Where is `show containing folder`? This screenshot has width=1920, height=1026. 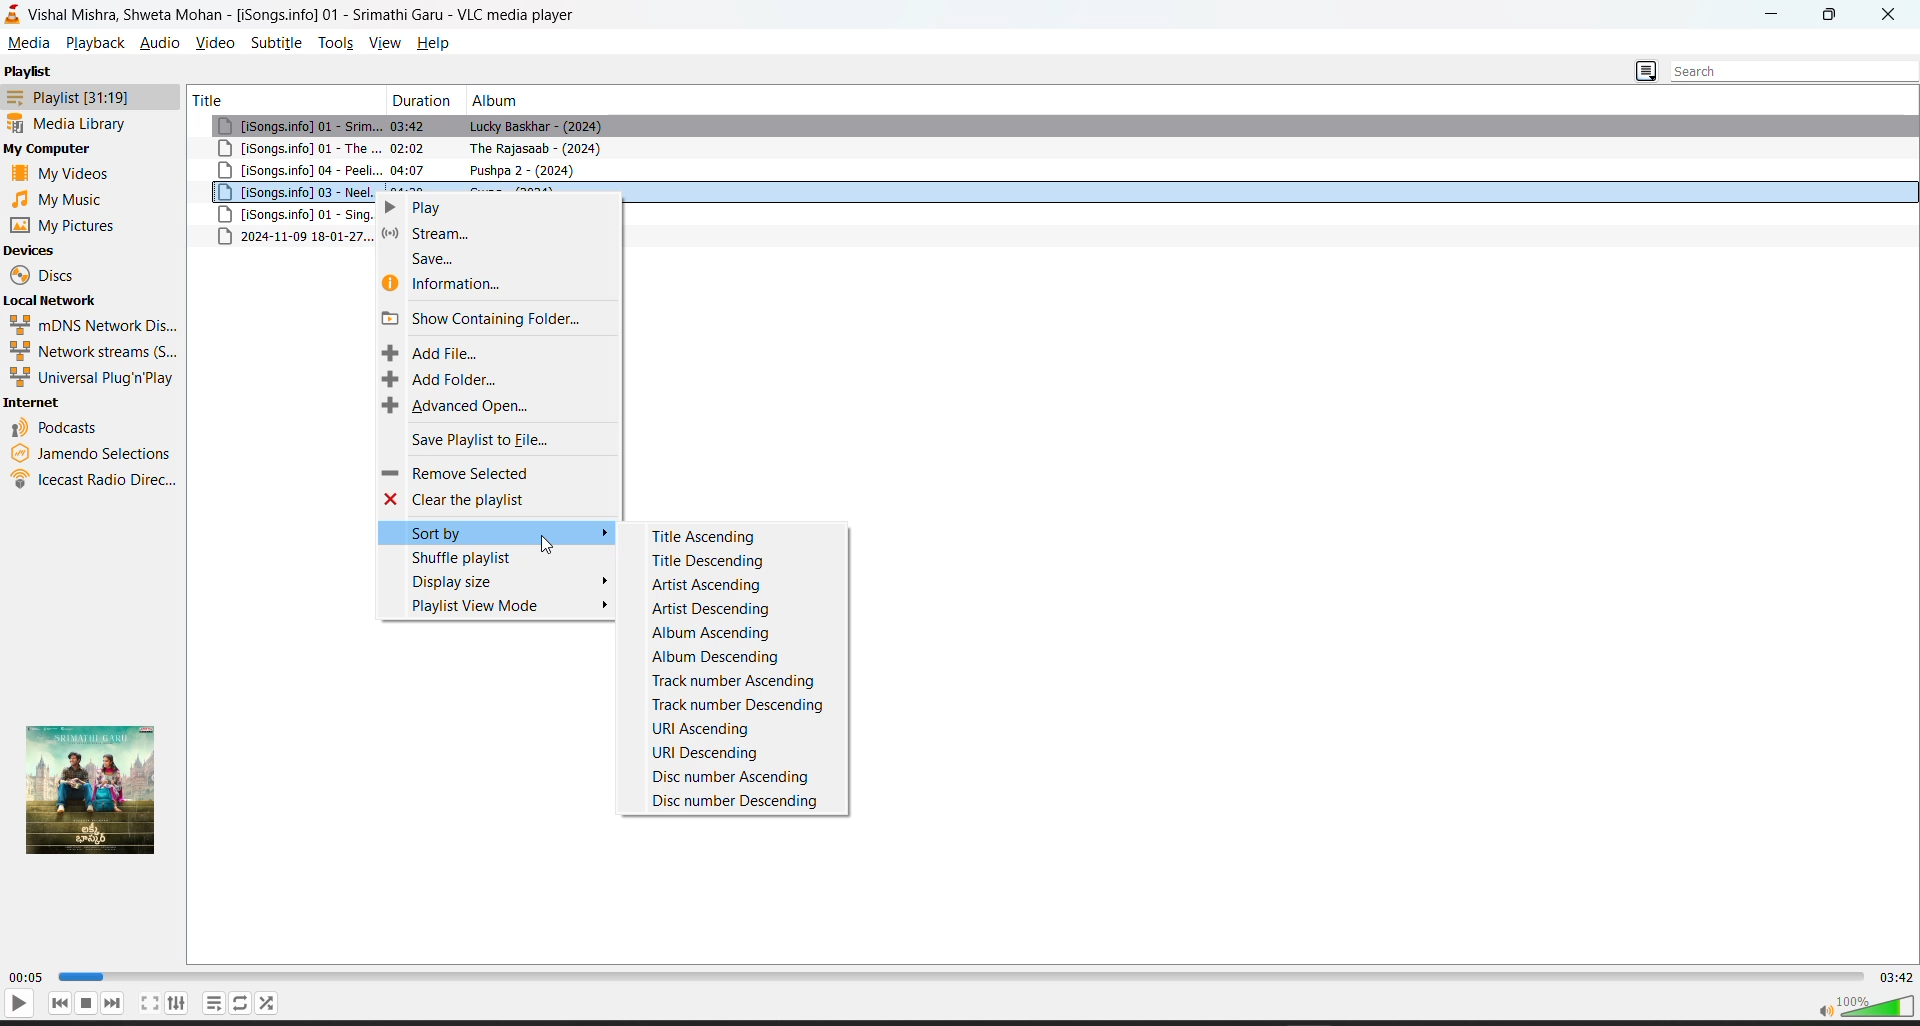 show containing folder is located at coordinates (498, 317).